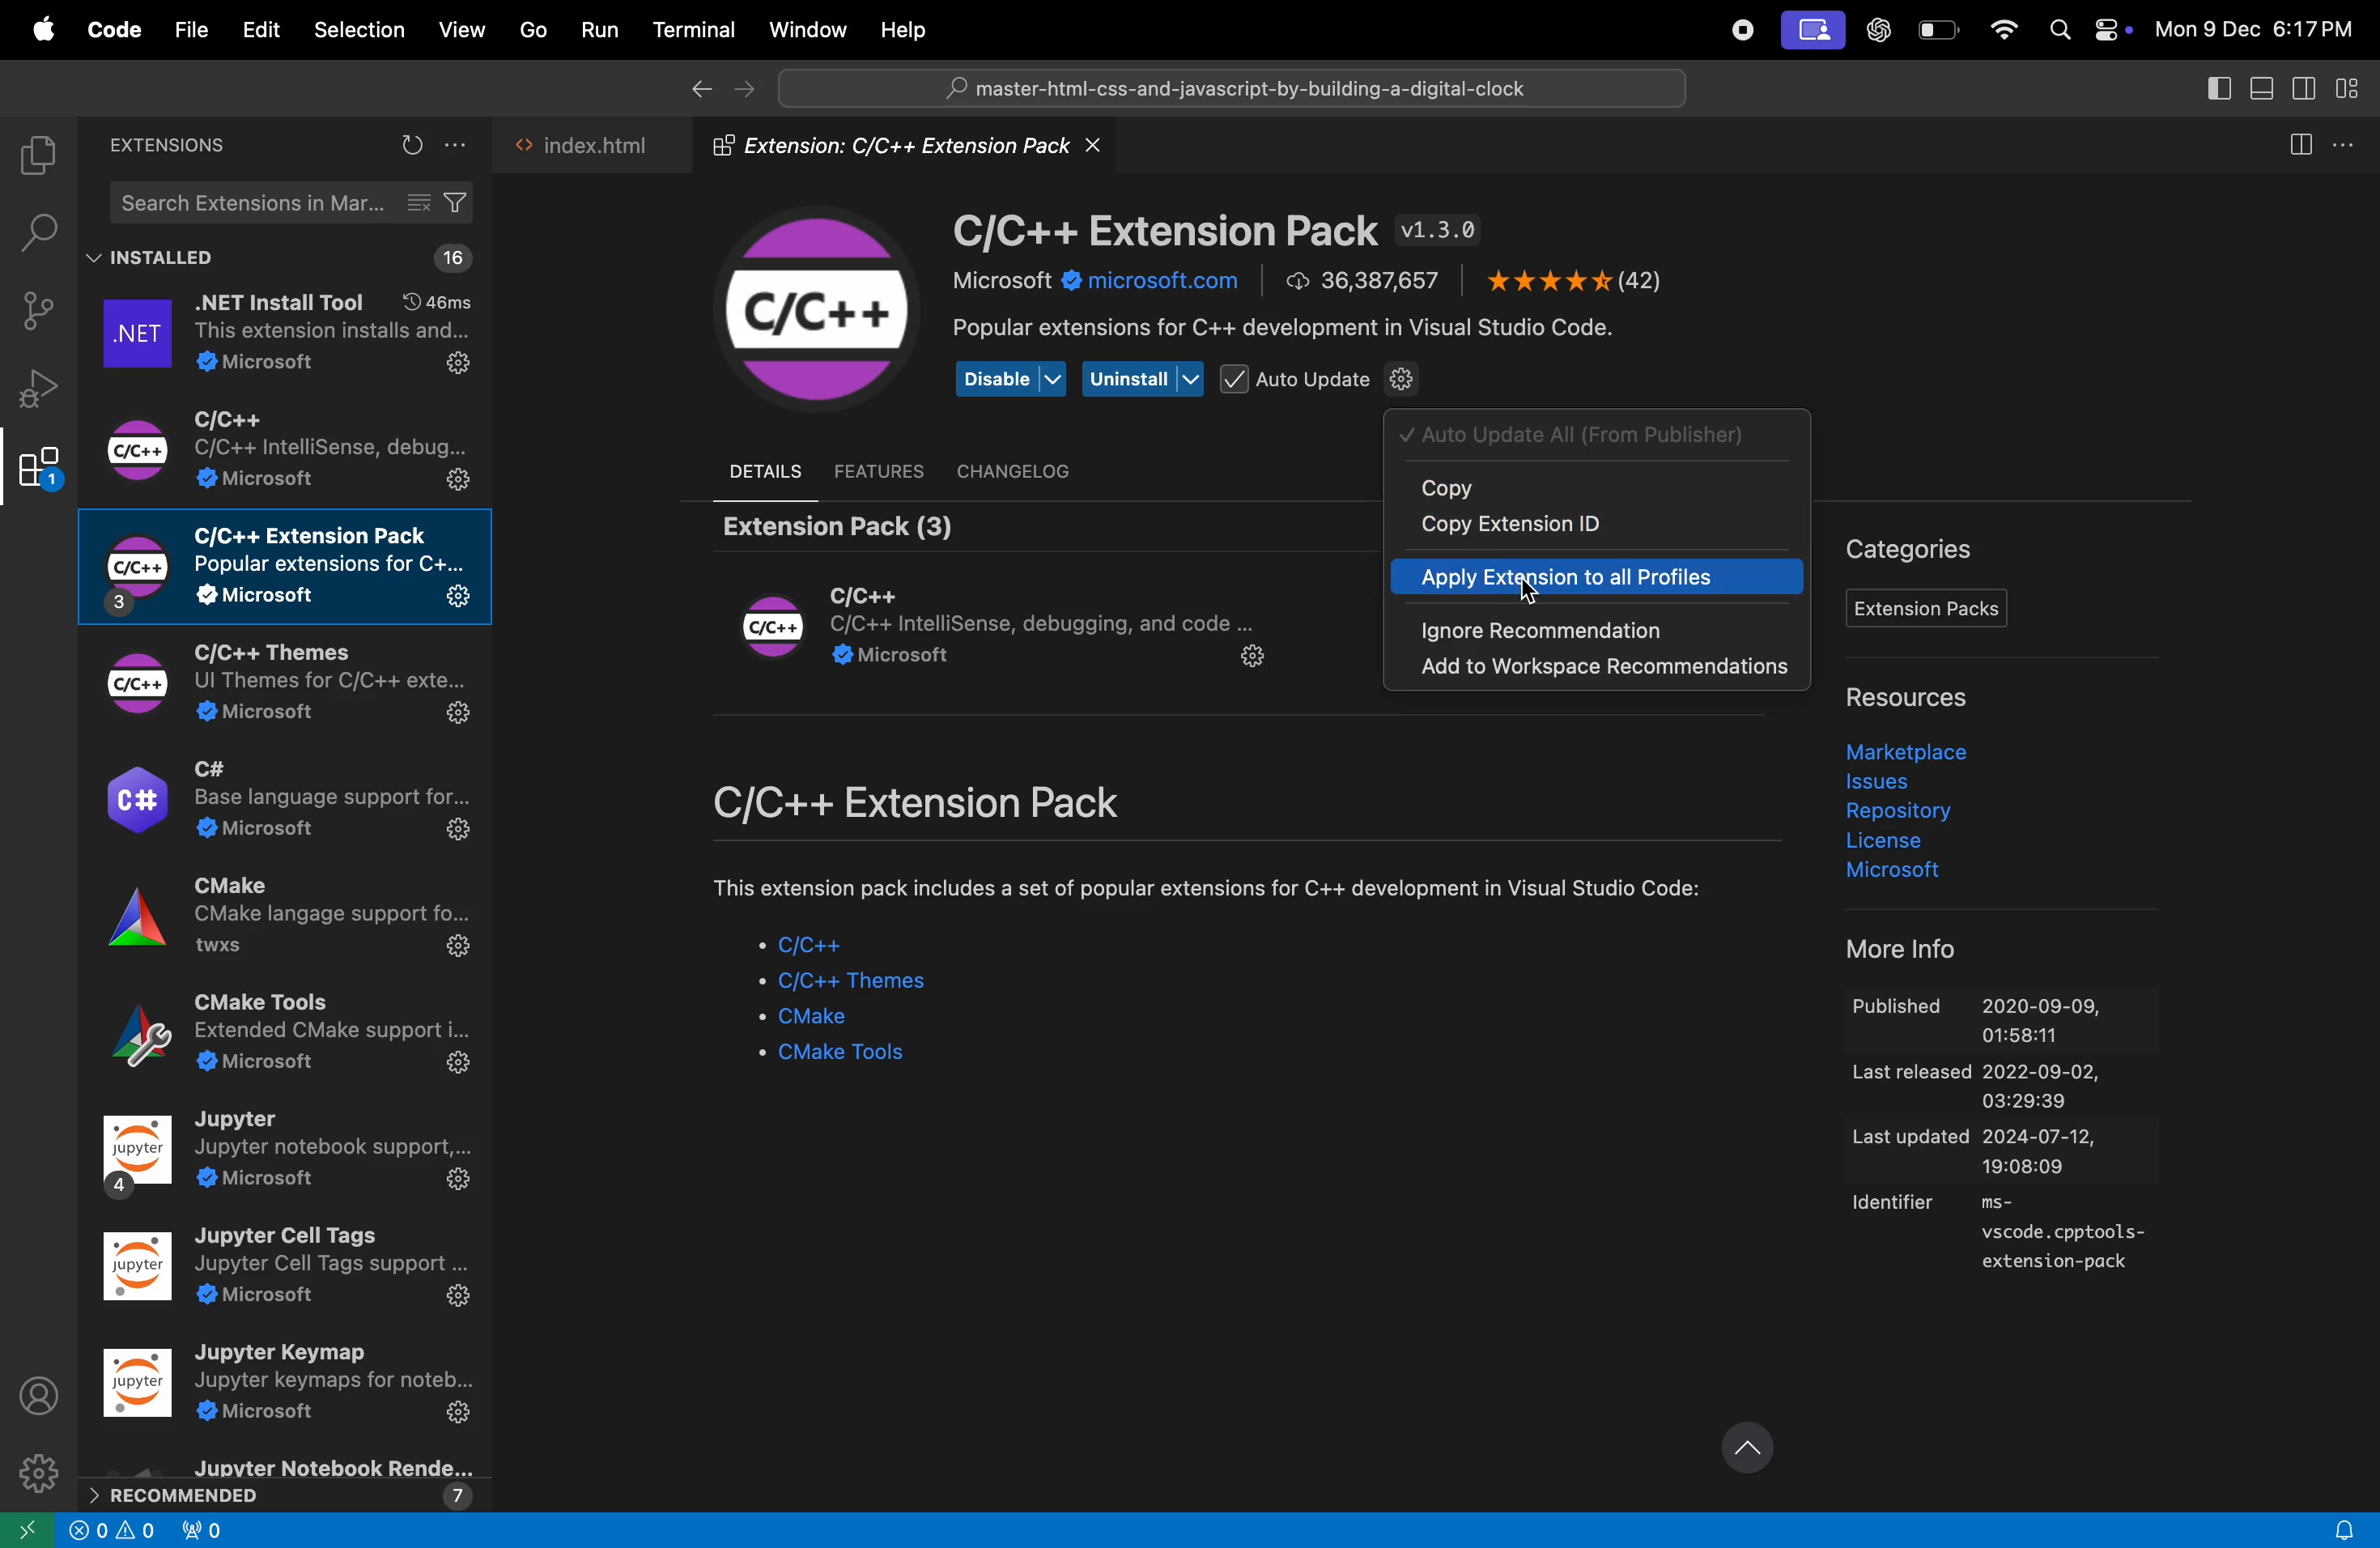 The width and height of the screenshot is (2380, 1548). What do you see at coordinates (1533, 592) in the screenshot?
I see `cursor` at bounding box center [1533, 592].